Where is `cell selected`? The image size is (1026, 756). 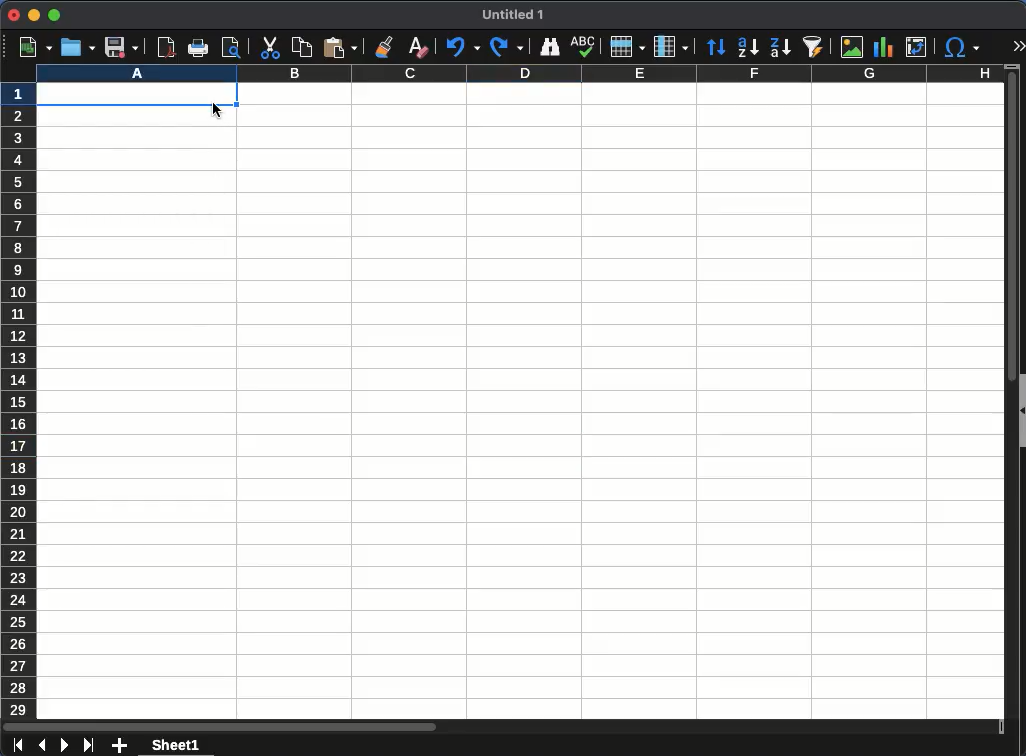 cell selected is located at coordinates (138, 97).